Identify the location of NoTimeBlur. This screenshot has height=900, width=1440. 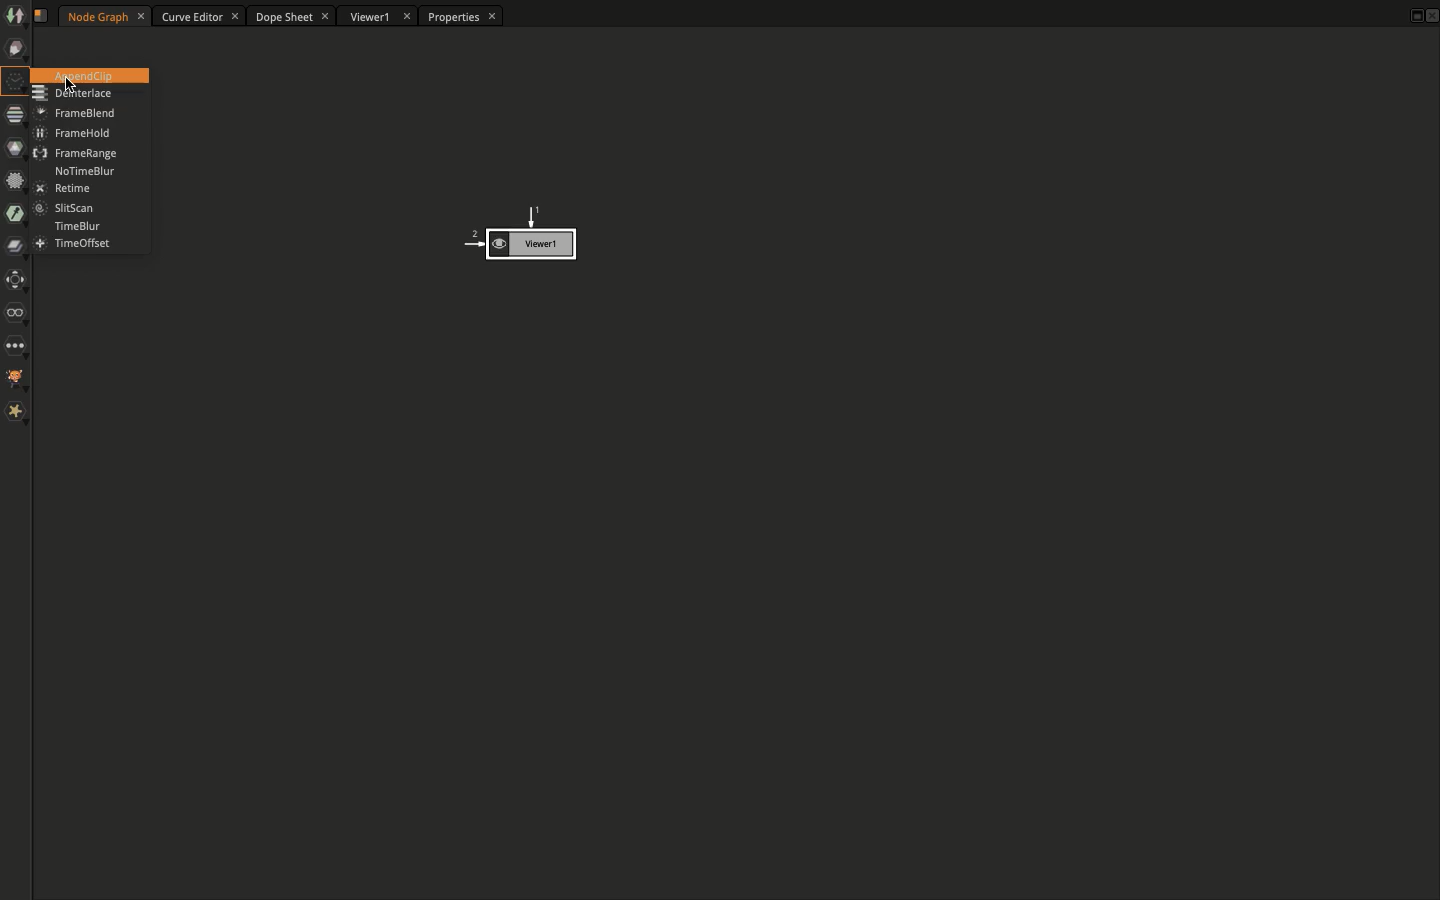
(82, 171).